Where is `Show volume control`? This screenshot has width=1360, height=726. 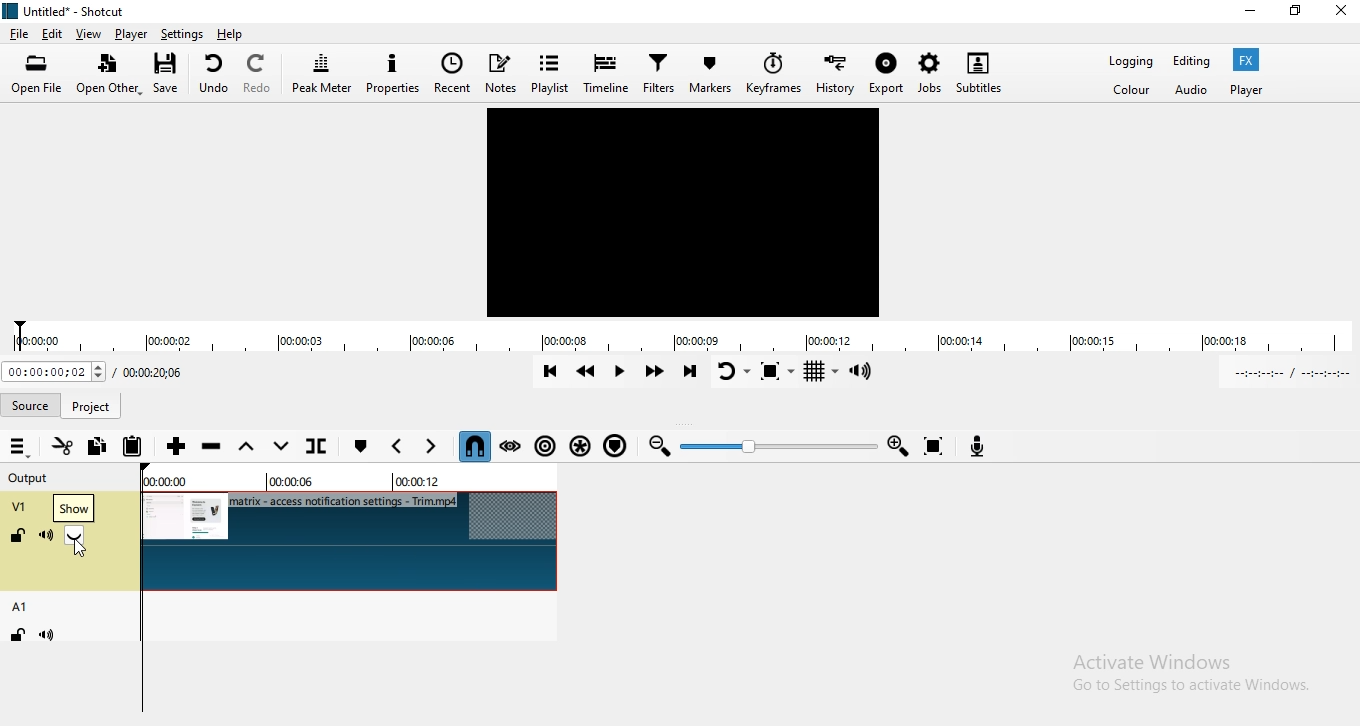 Show volume control is located at coordinates (870, 373).